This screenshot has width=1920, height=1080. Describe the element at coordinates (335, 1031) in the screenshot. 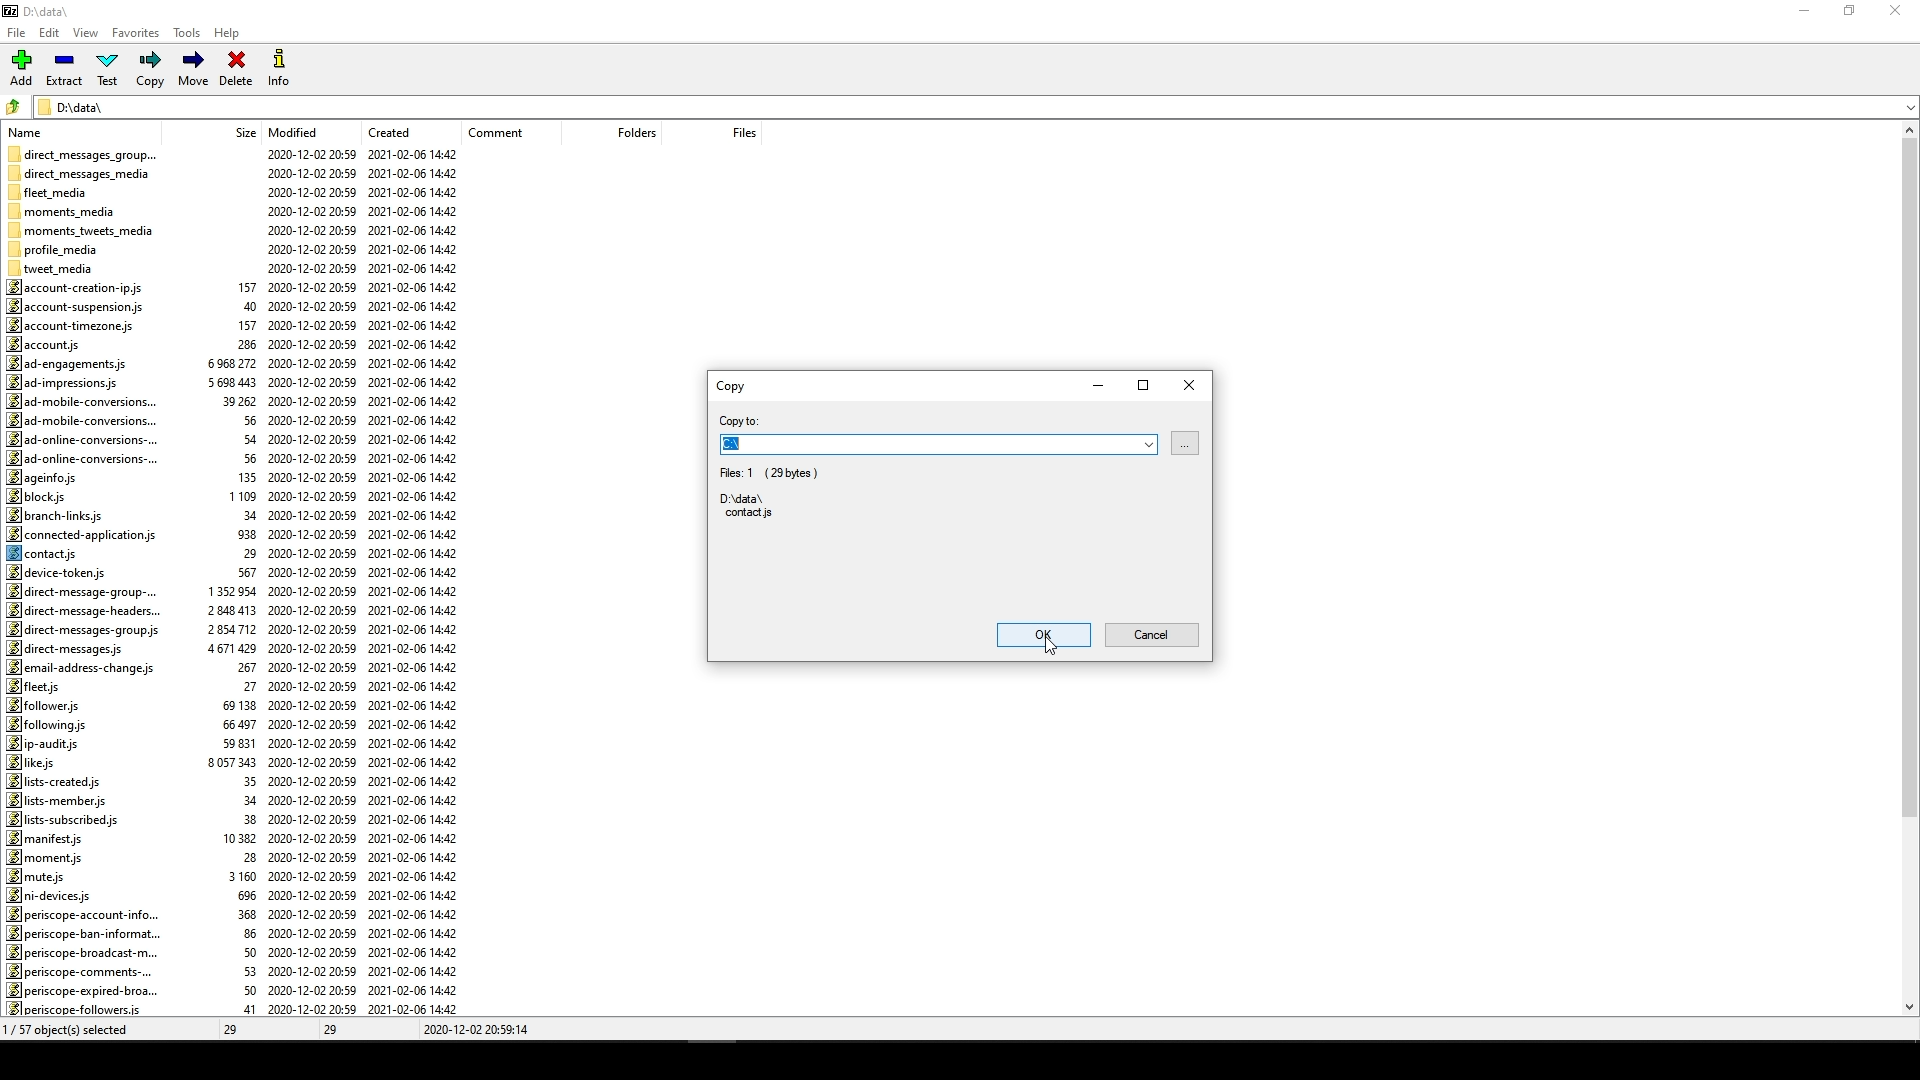

I see `29` at that location.